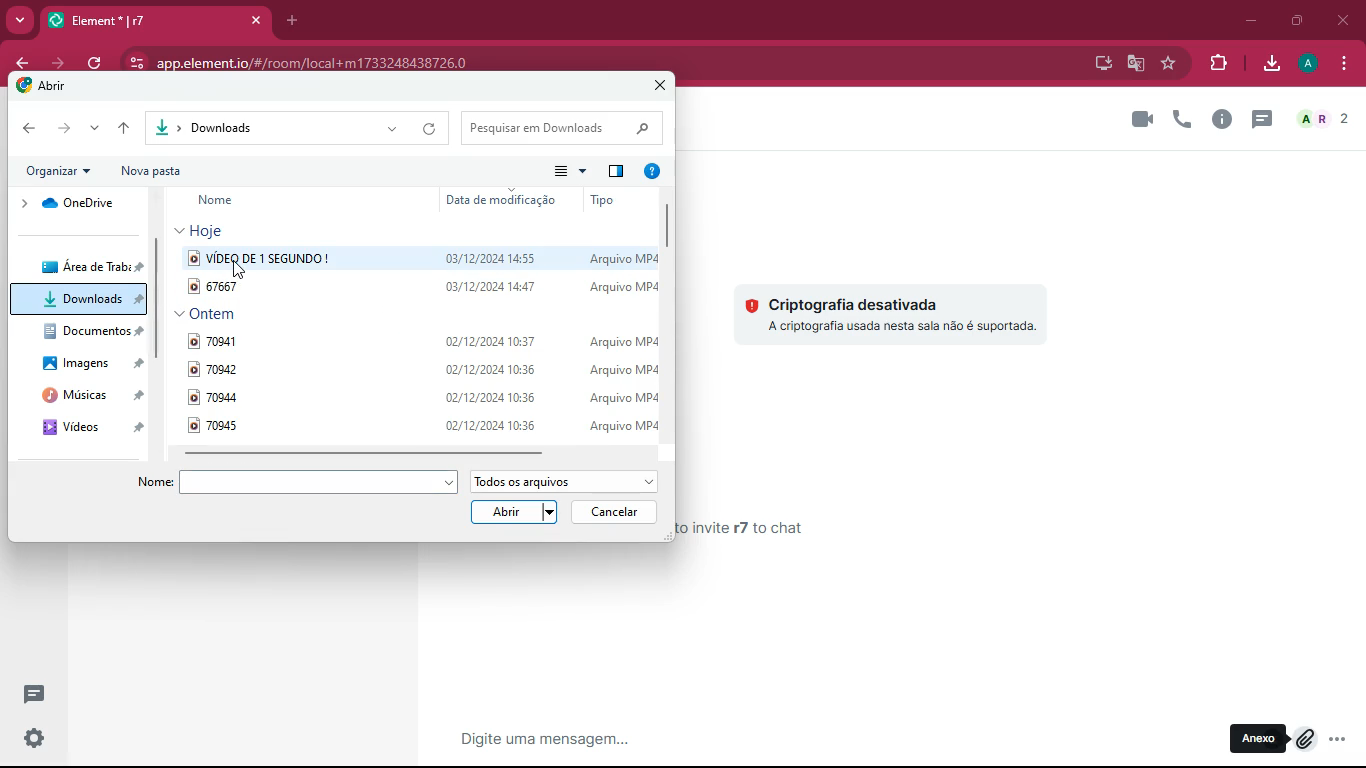  I want to click on video  d 1 segundo! 03/12/2024 14:55 arquivo mp4, so click(418, 258).